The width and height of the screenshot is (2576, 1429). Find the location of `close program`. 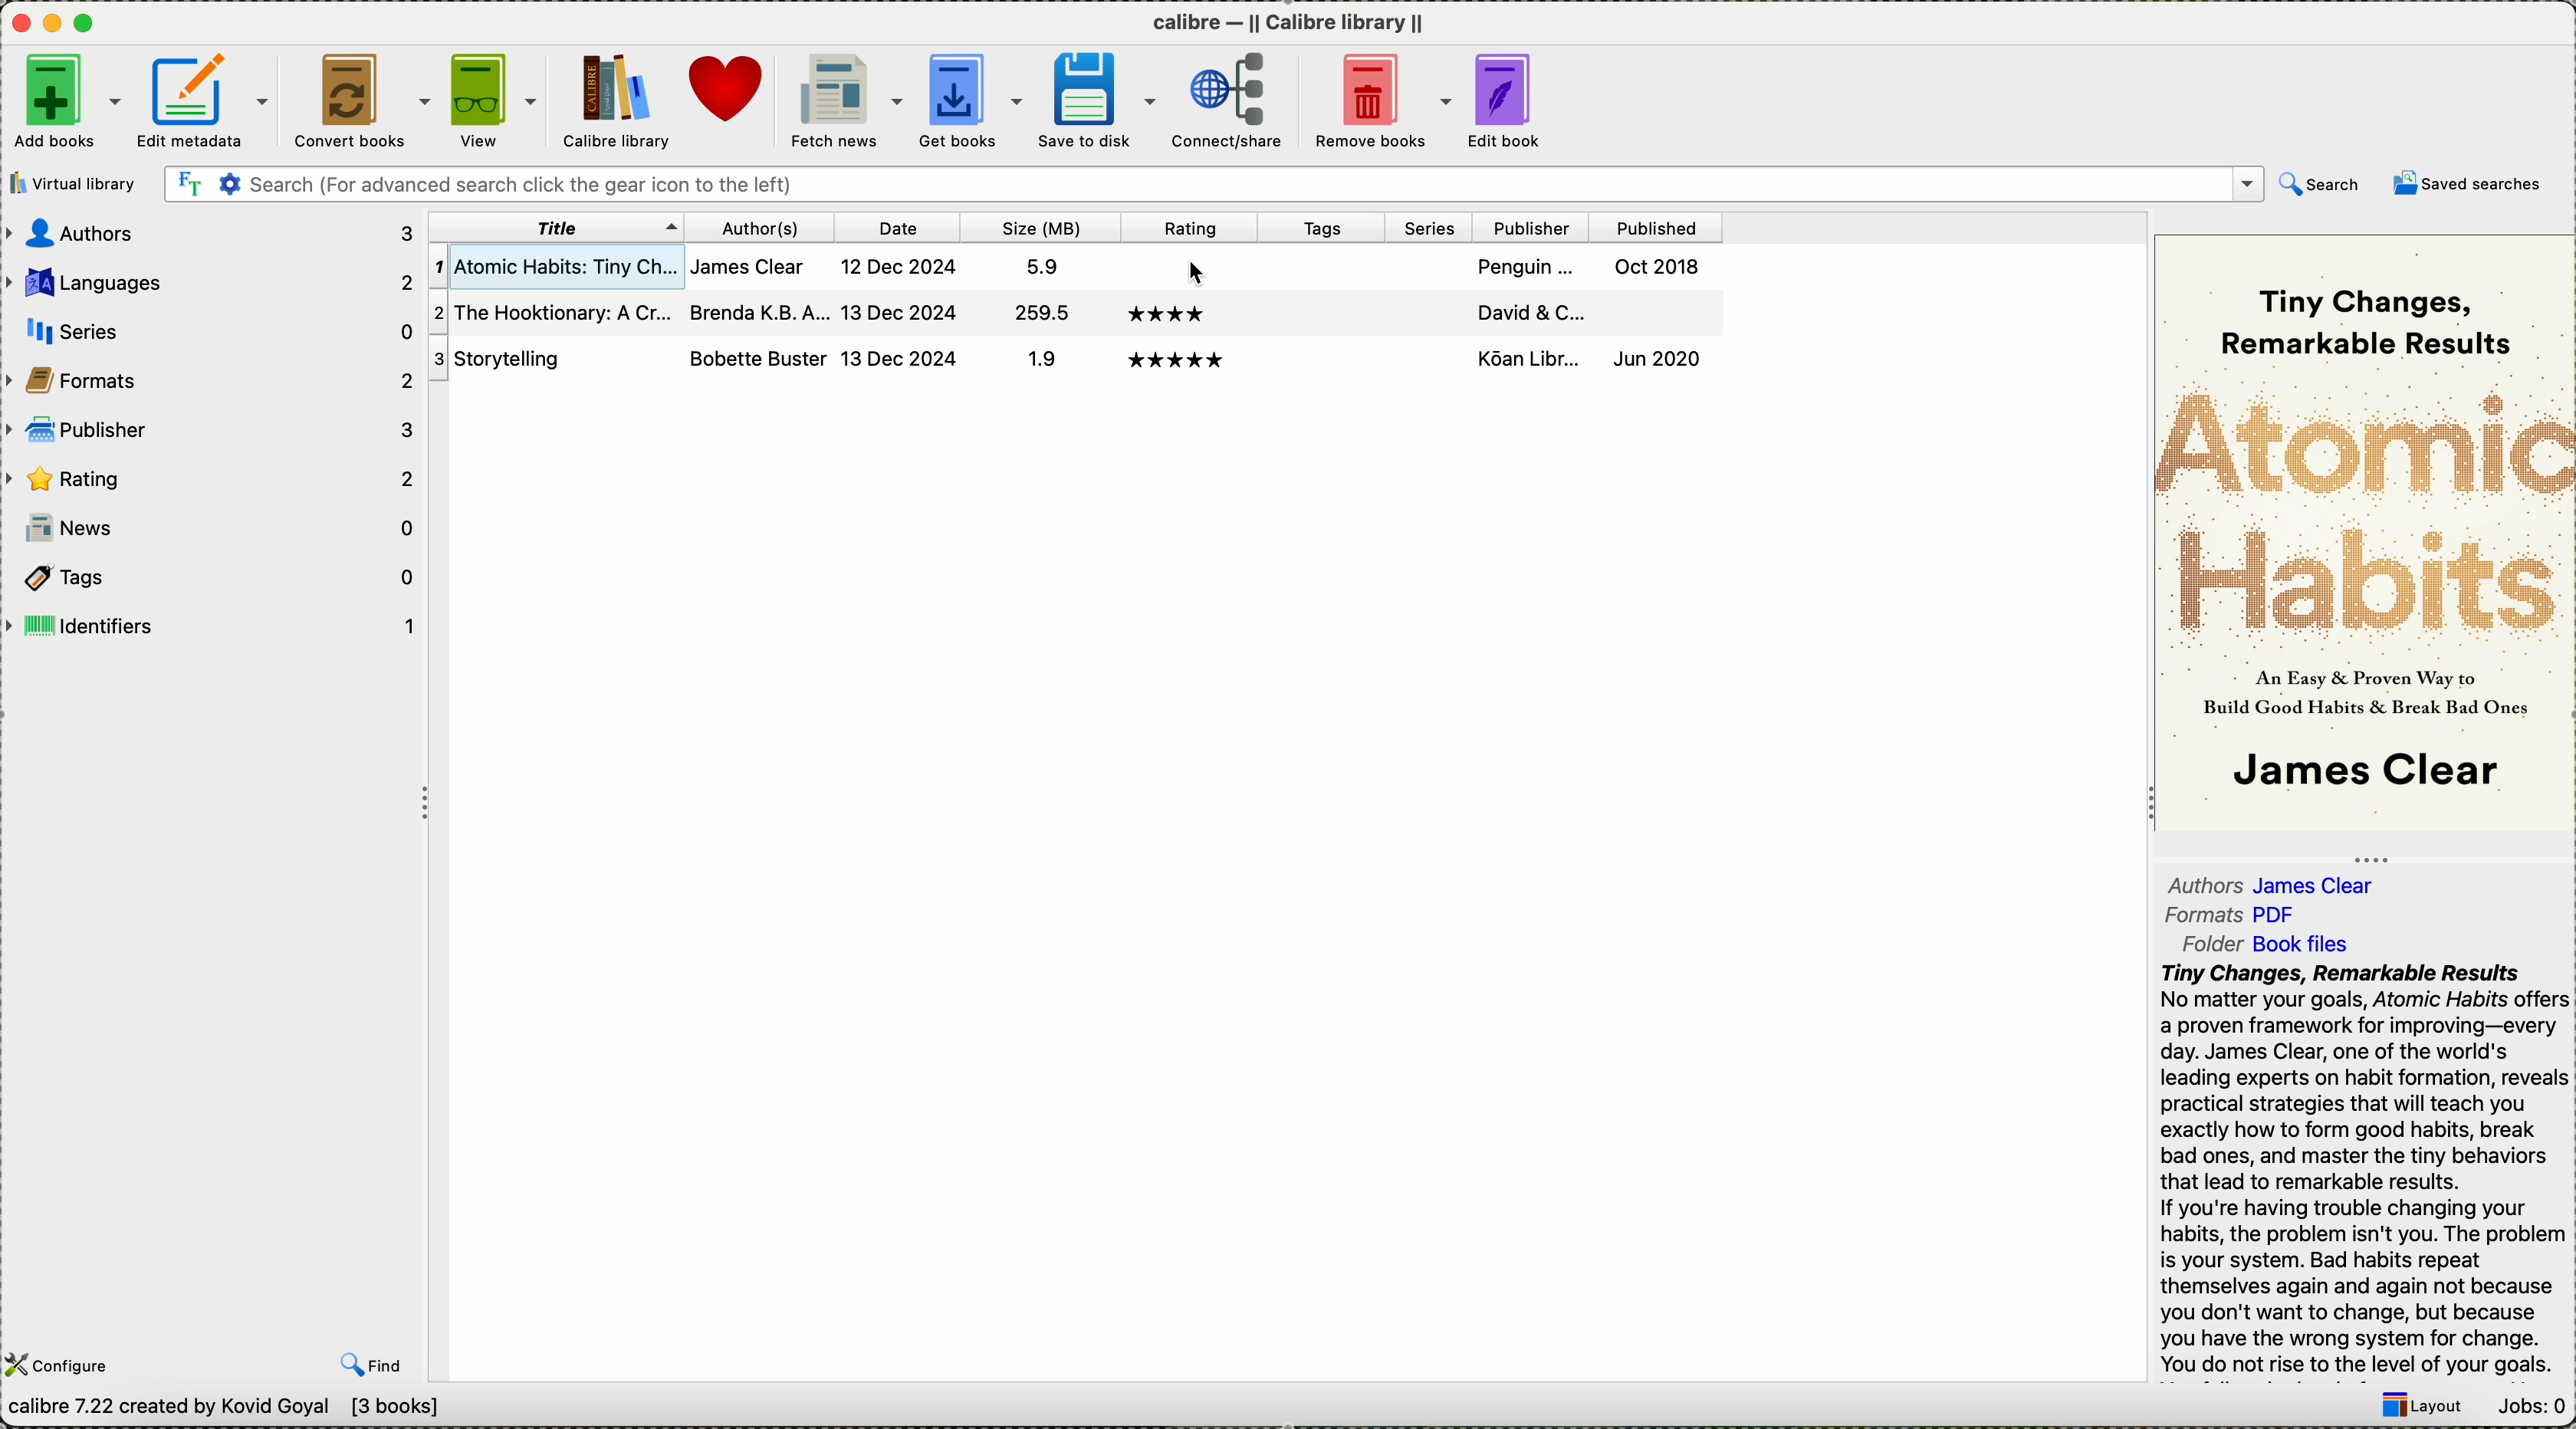

close program is located at coordinates (18, 21).